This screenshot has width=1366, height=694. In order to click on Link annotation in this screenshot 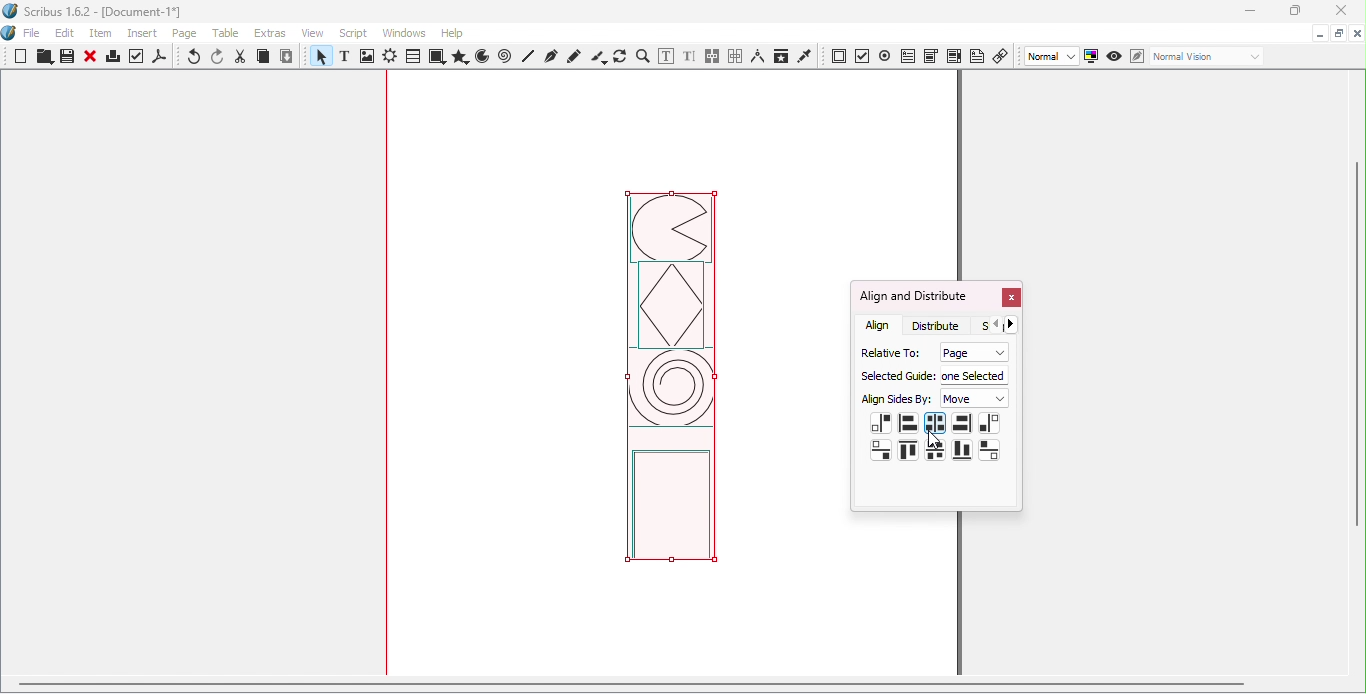, I will do `click(1002, 55)`.